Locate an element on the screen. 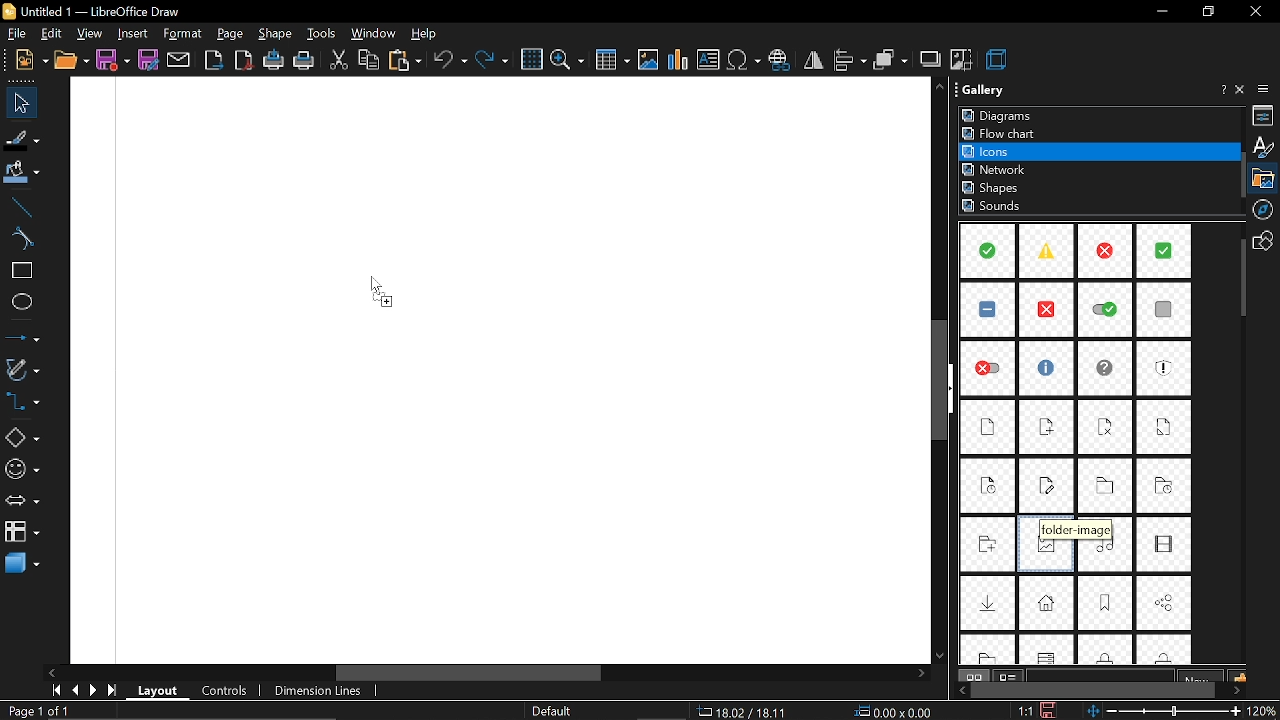  shapes  is located at coordinates (994, 188).